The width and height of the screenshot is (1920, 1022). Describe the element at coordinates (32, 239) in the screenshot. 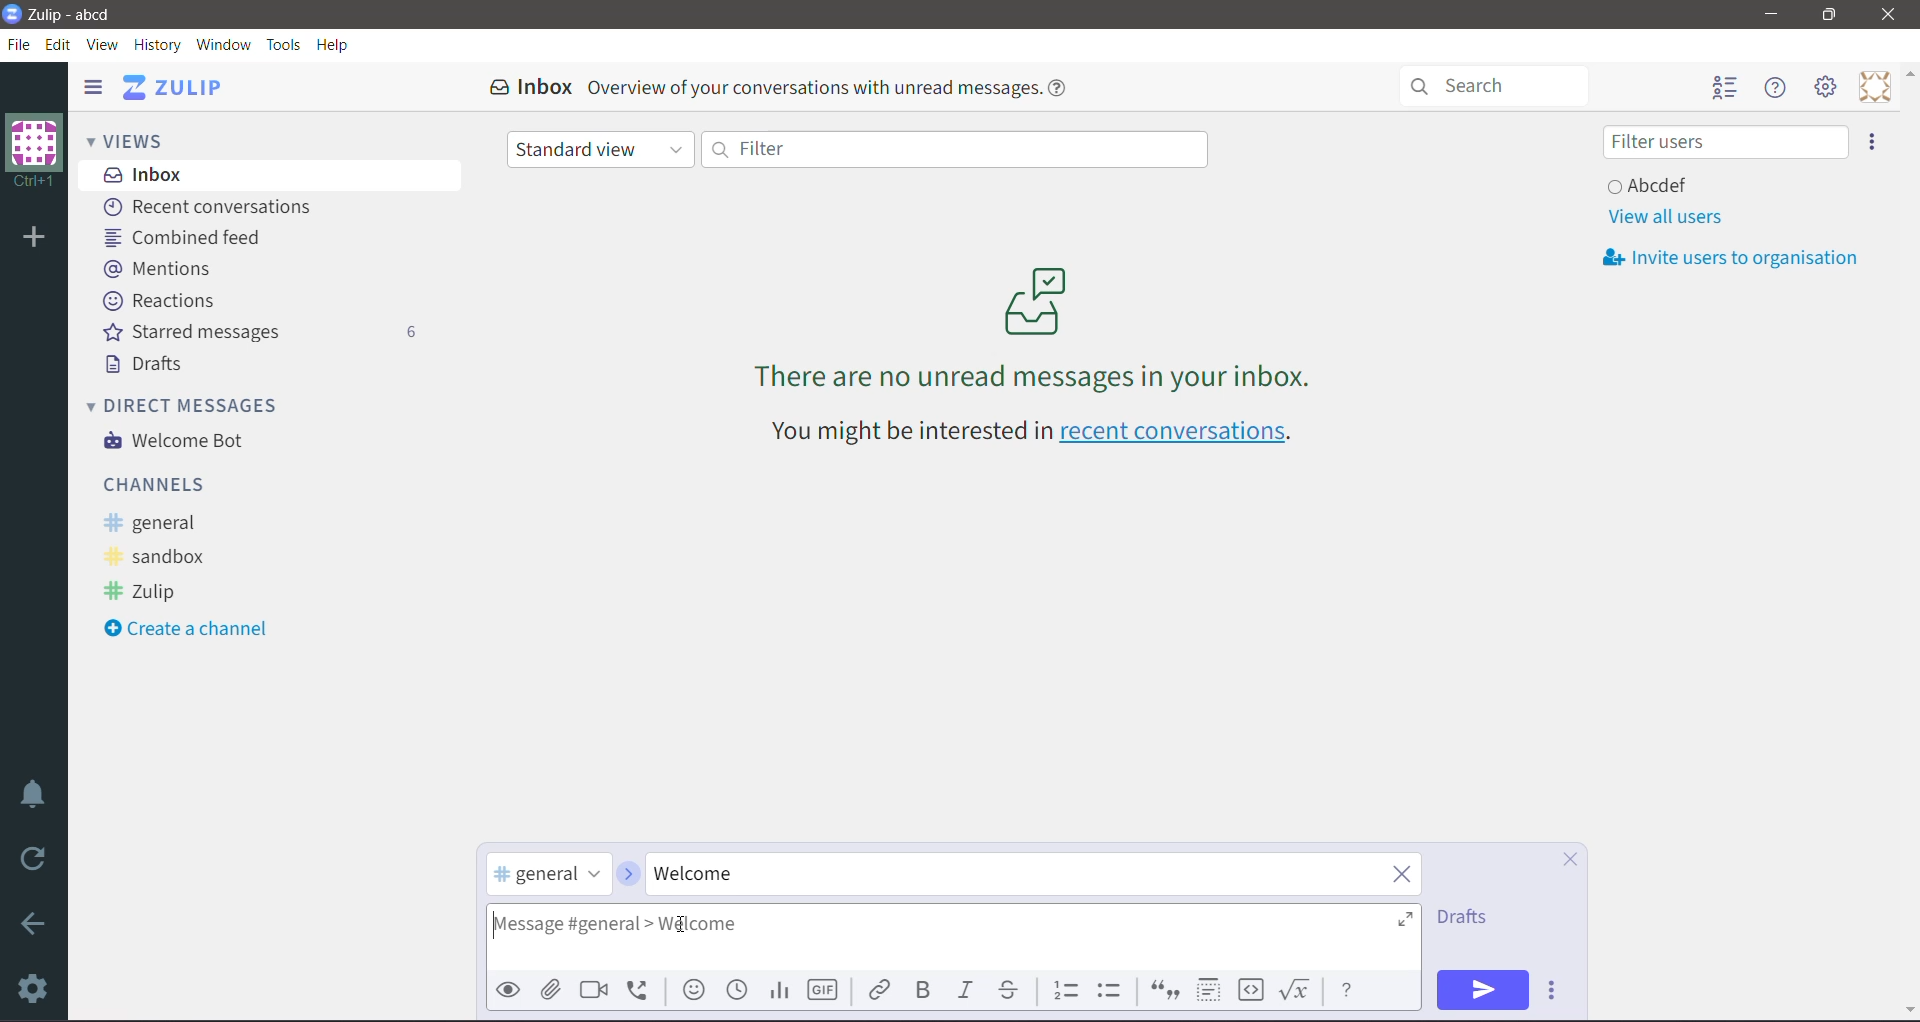

I see `Add organization` at that location.